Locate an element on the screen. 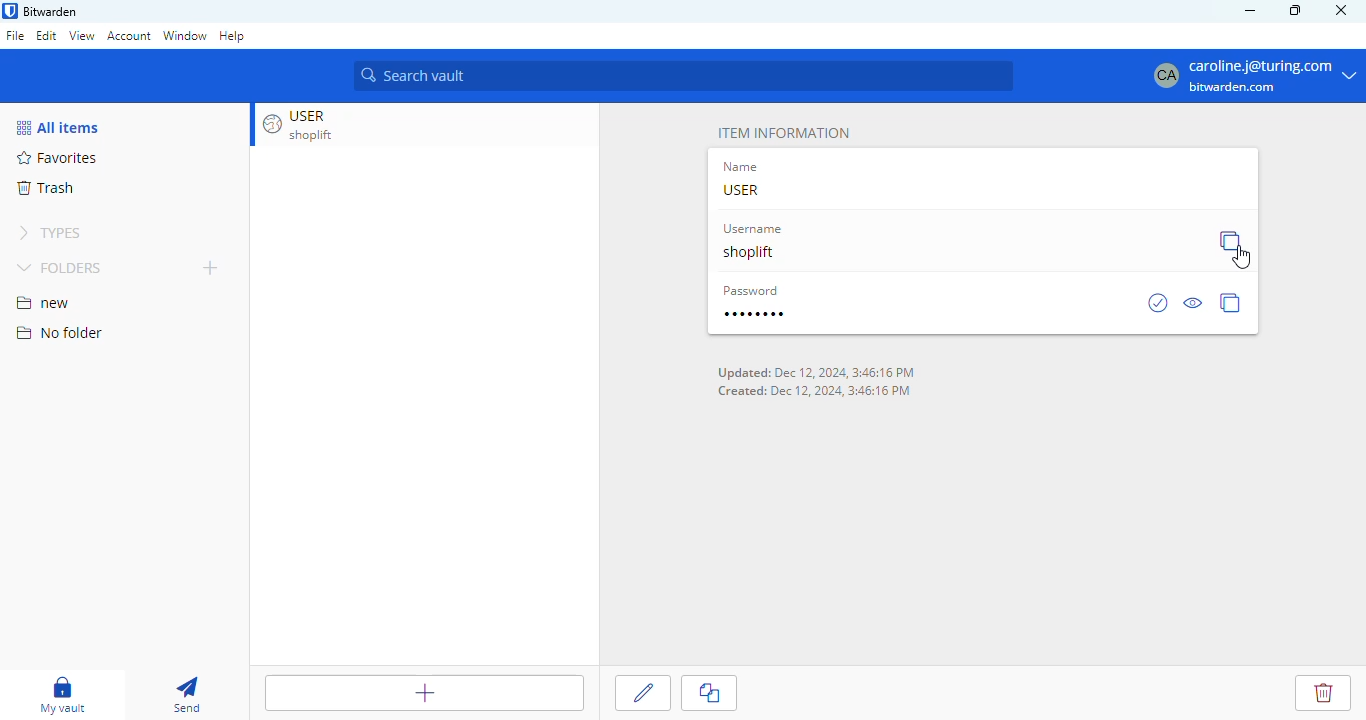  cursor is located at coordinates (1242, 257).